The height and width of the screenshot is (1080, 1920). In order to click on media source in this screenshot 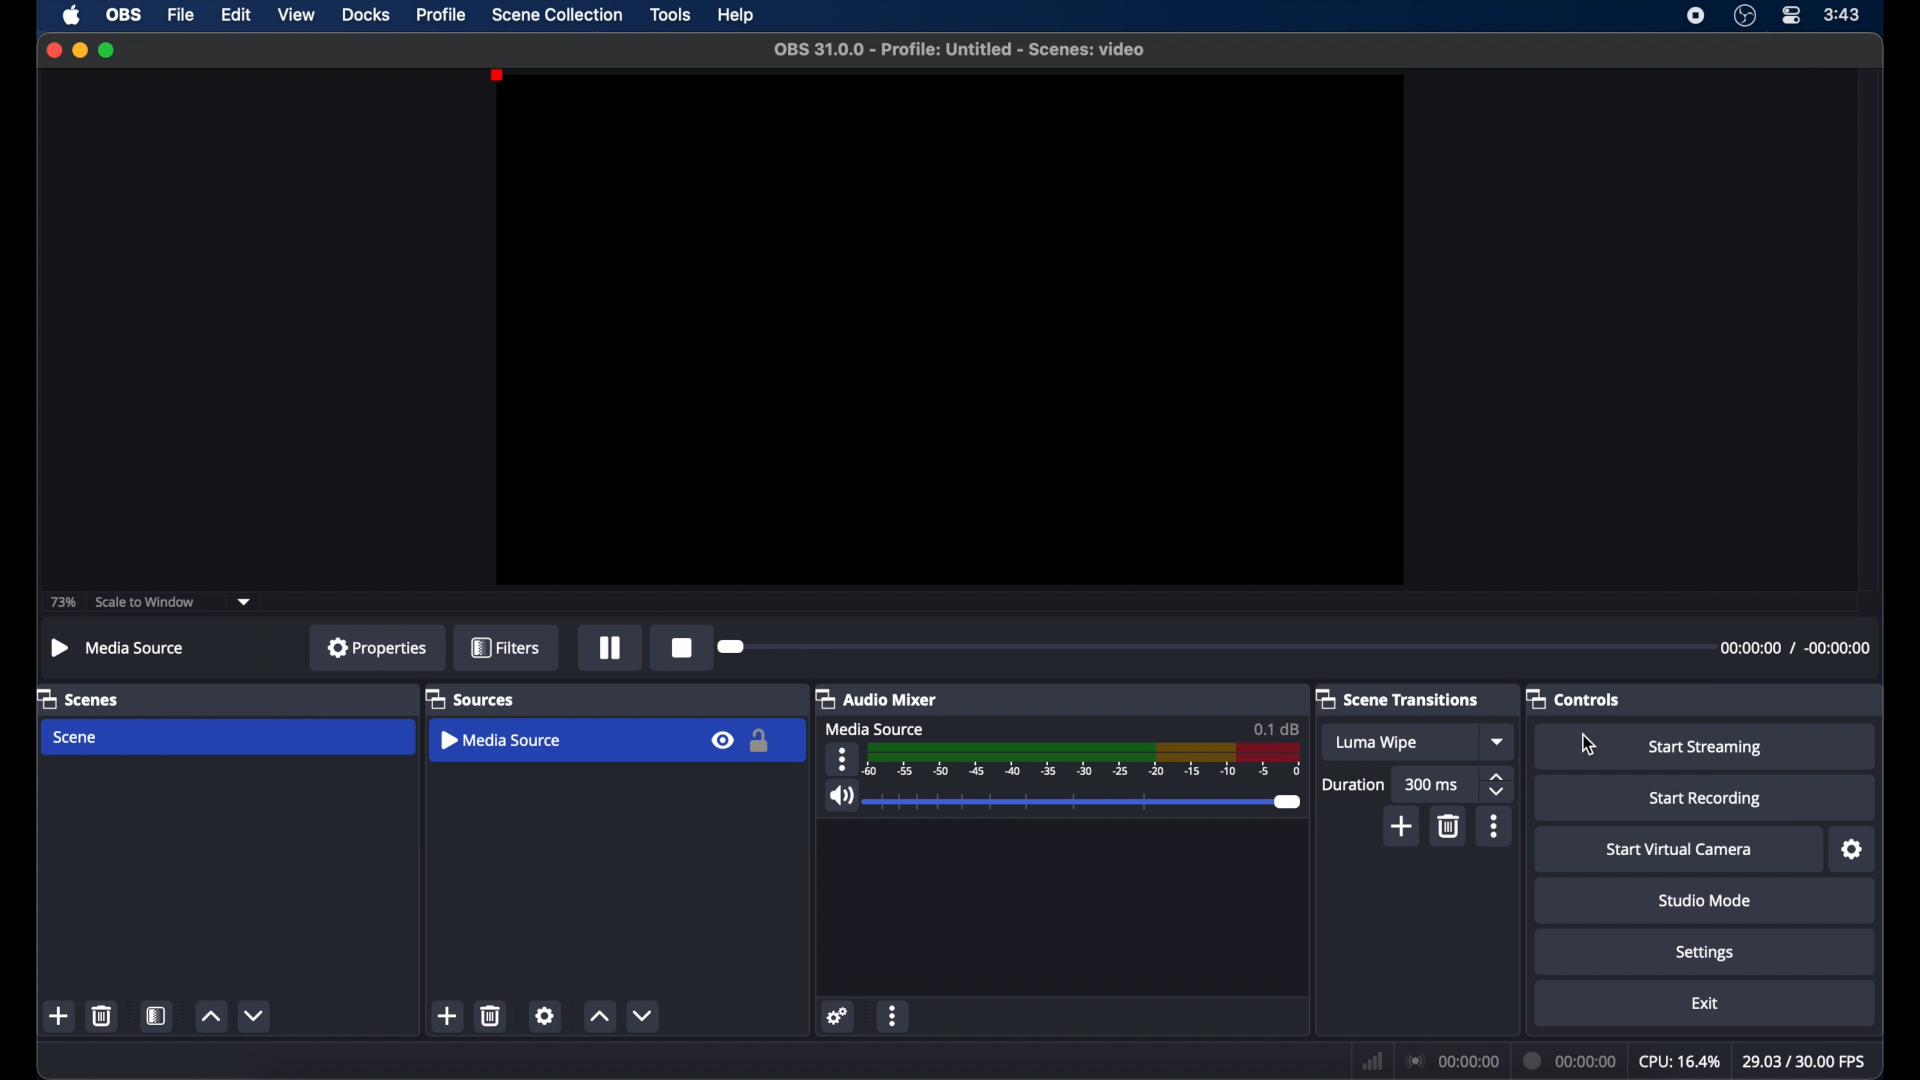, I will do `click(502, 741)`.